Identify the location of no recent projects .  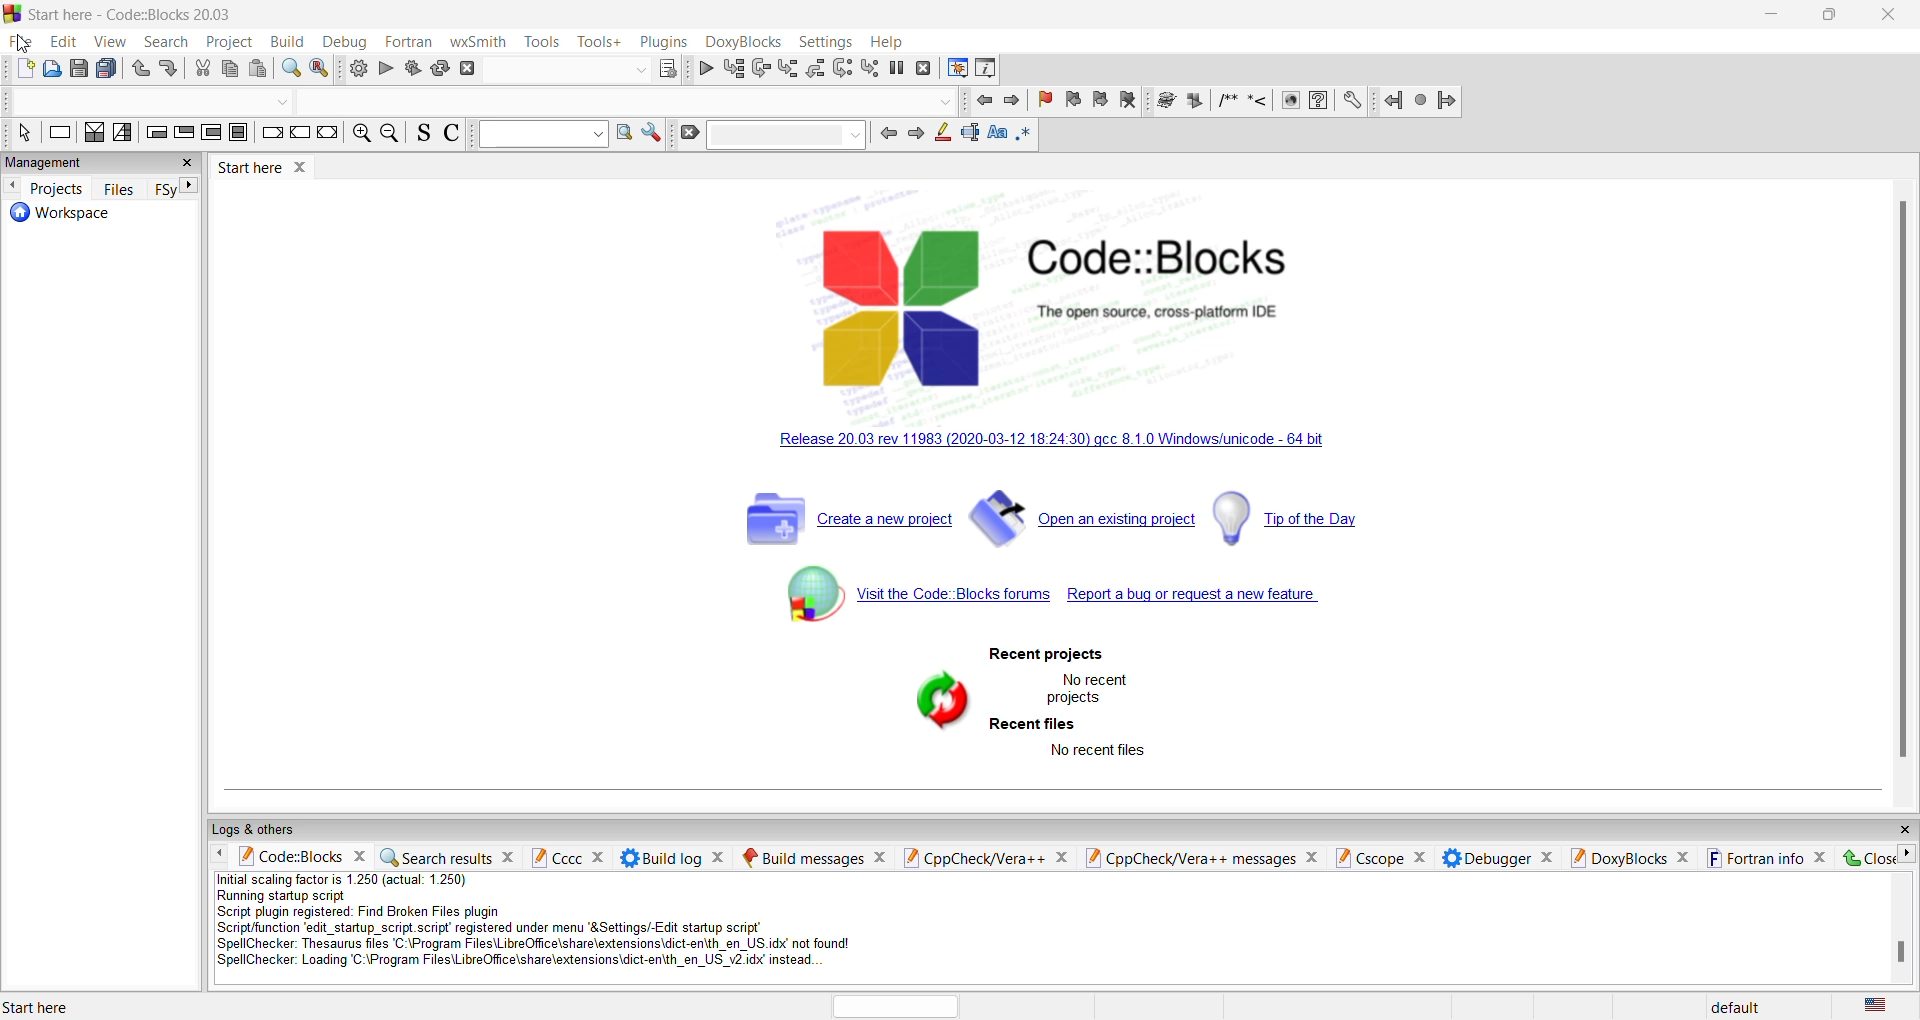
(1095, 688).